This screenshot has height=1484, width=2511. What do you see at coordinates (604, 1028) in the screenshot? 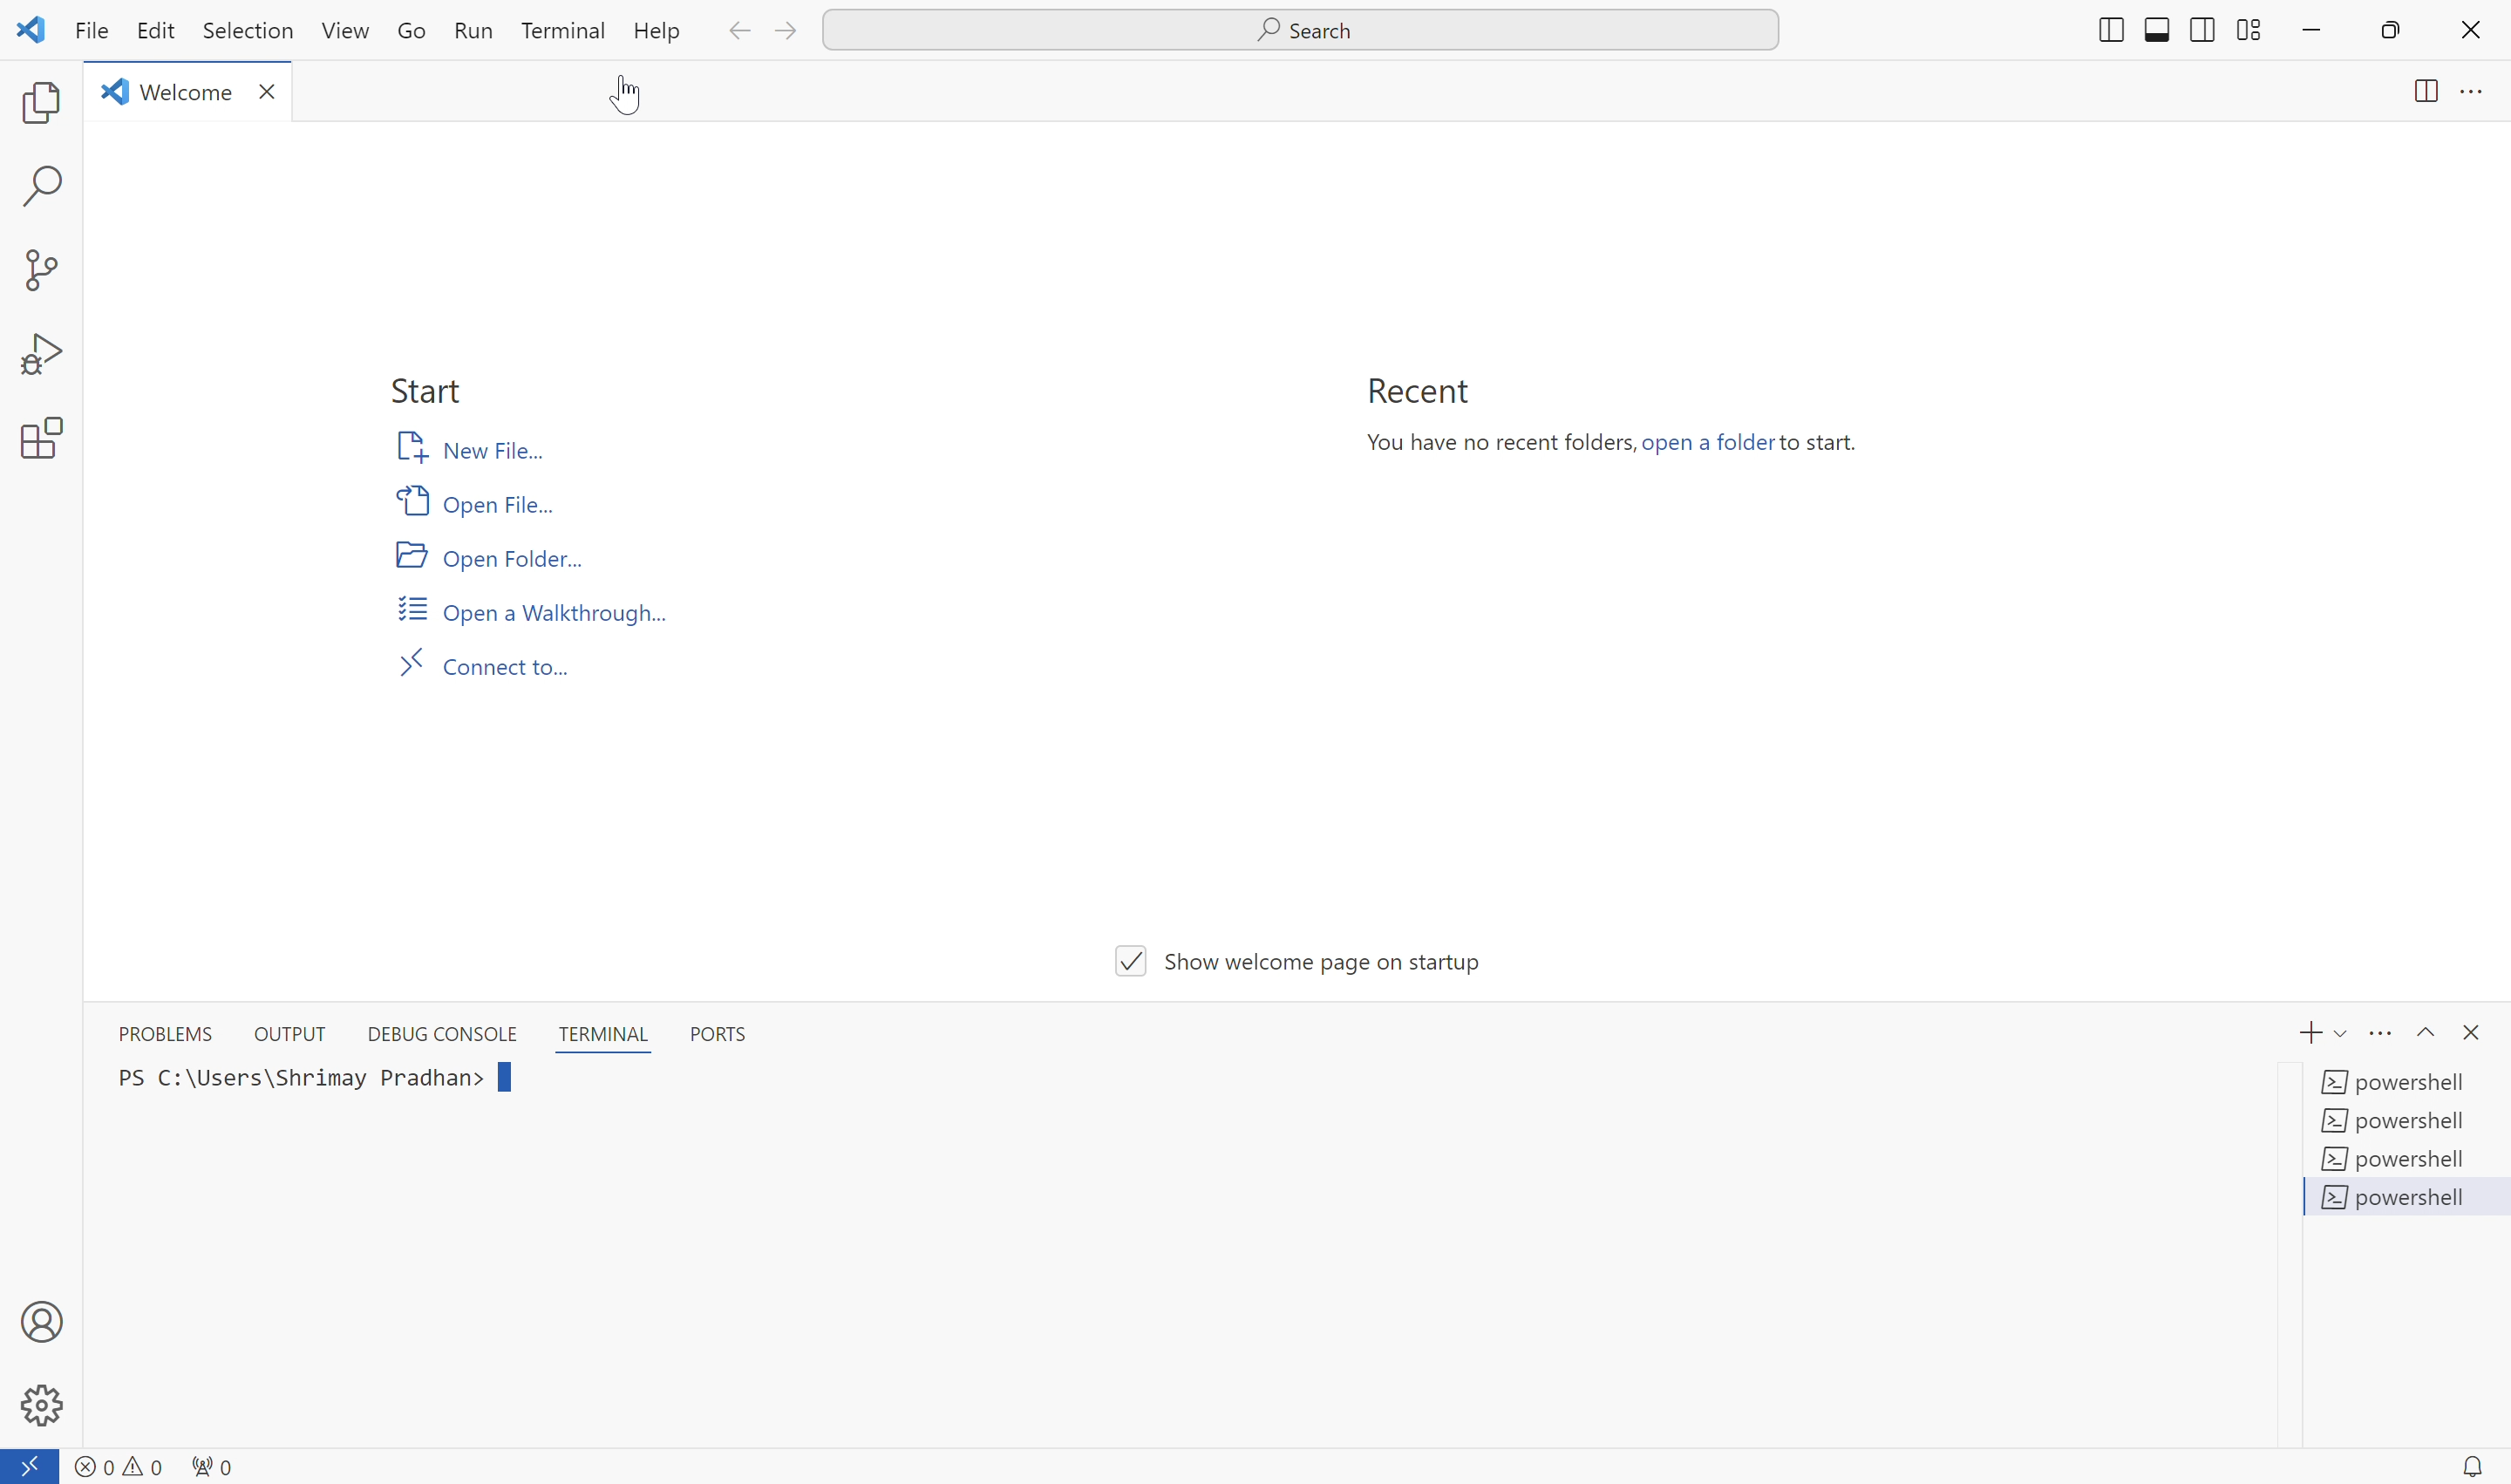
I see `TERMINAL` at bounding box center [604, 1028].